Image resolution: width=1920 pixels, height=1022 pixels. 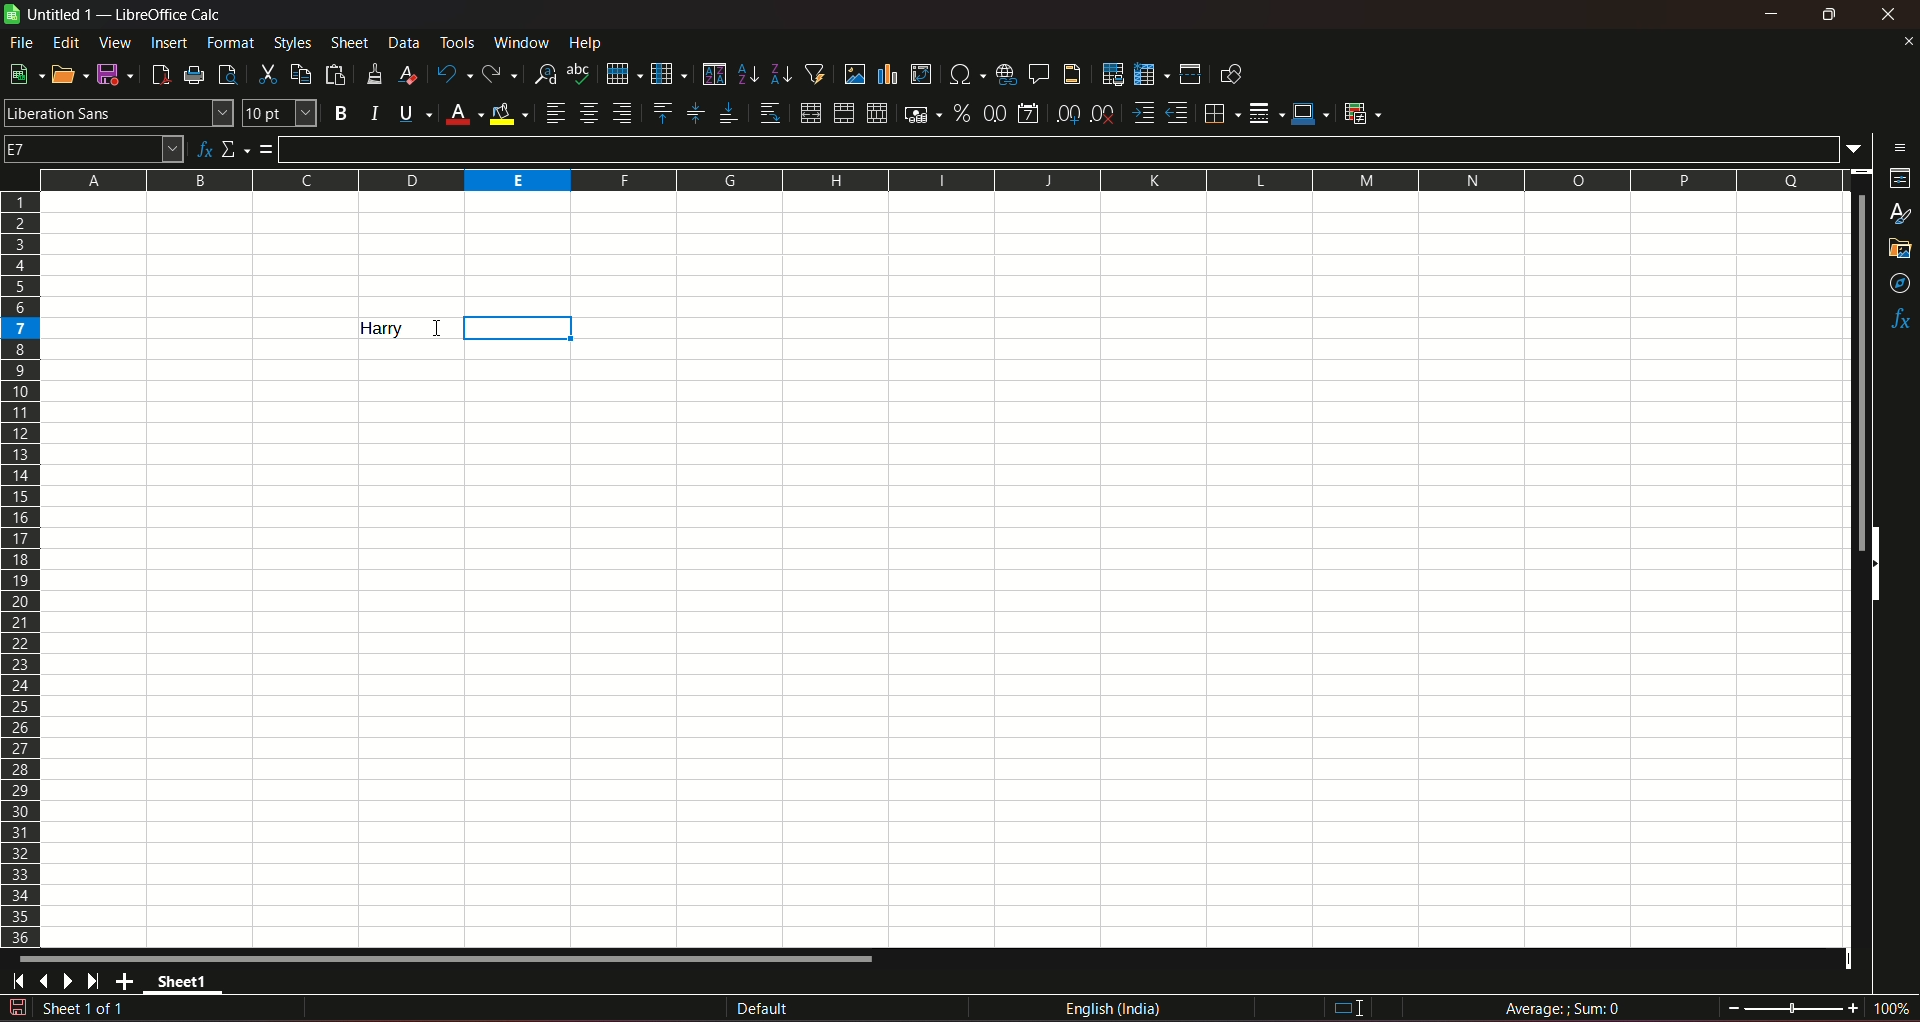 I want to click on navigator, so click(x=1901, y=285).